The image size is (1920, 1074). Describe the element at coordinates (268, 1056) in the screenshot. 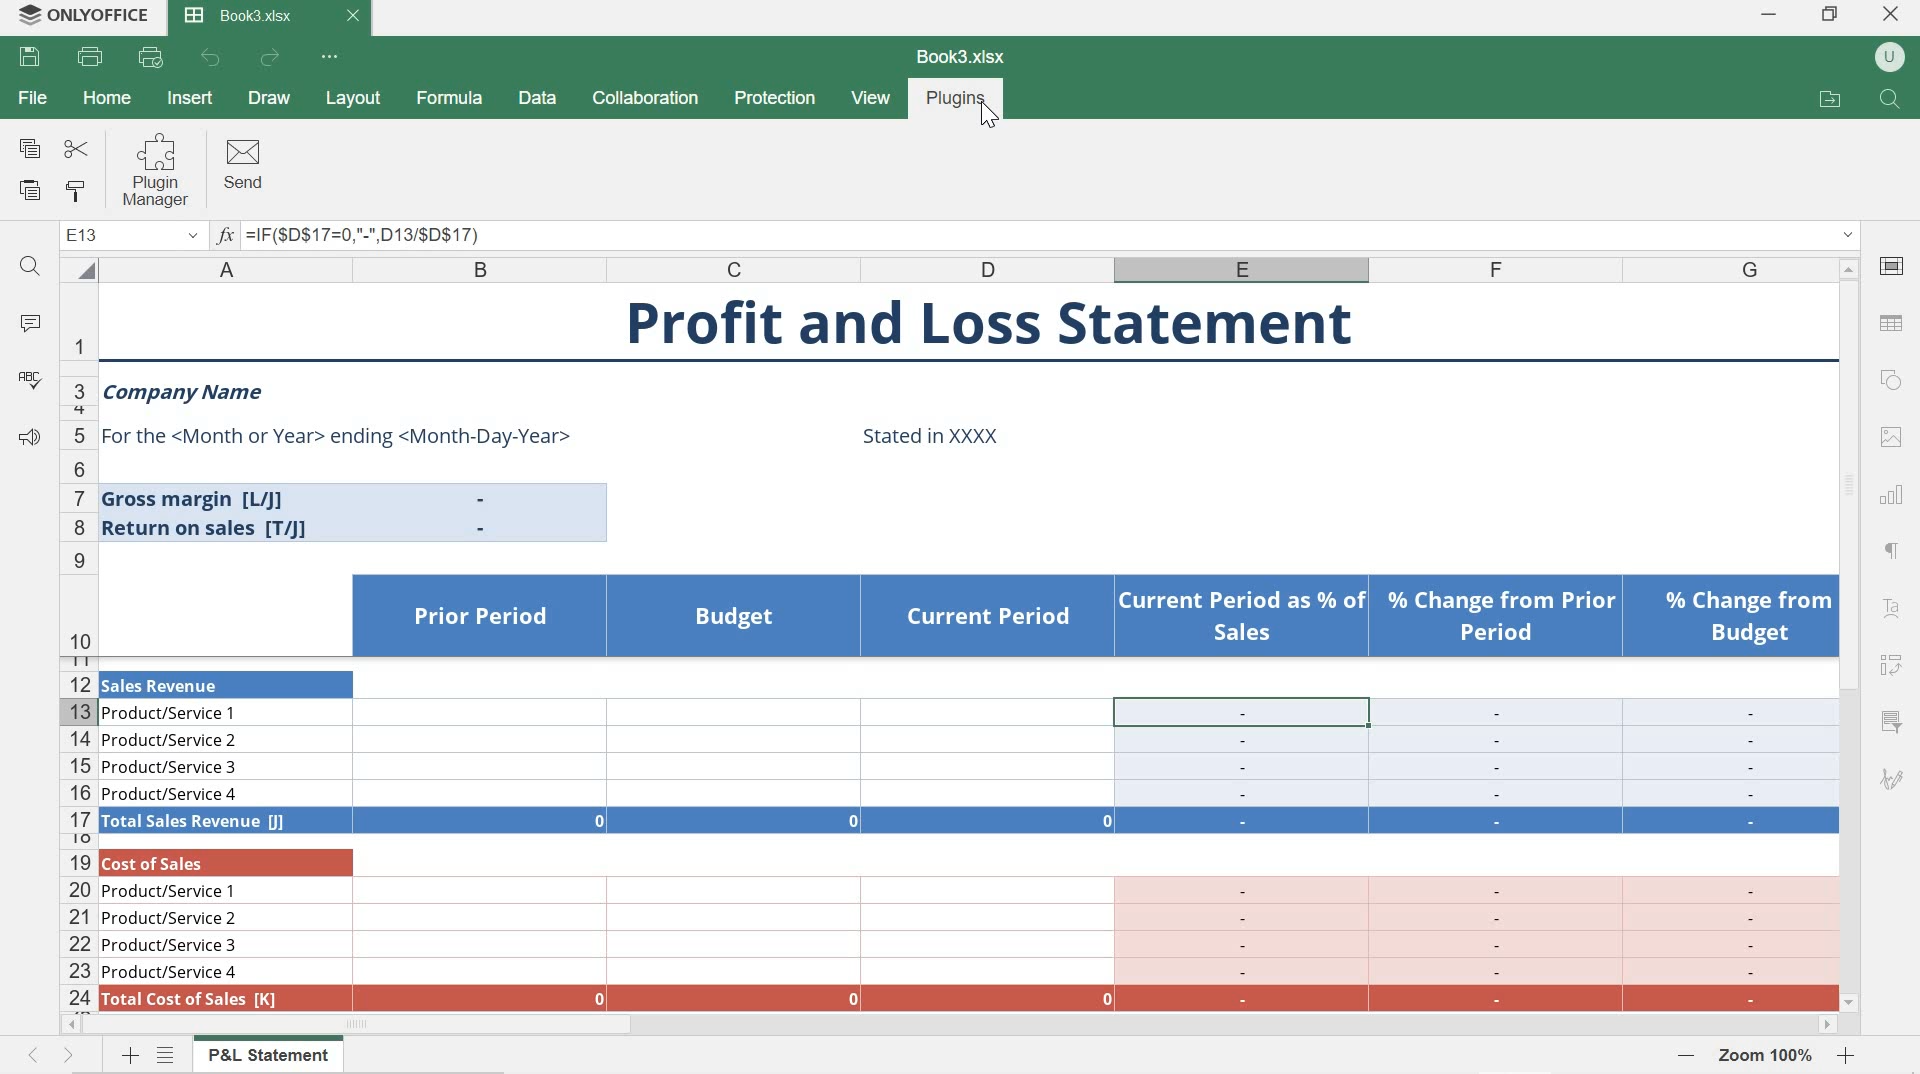

I see `P & L statement` at that location.